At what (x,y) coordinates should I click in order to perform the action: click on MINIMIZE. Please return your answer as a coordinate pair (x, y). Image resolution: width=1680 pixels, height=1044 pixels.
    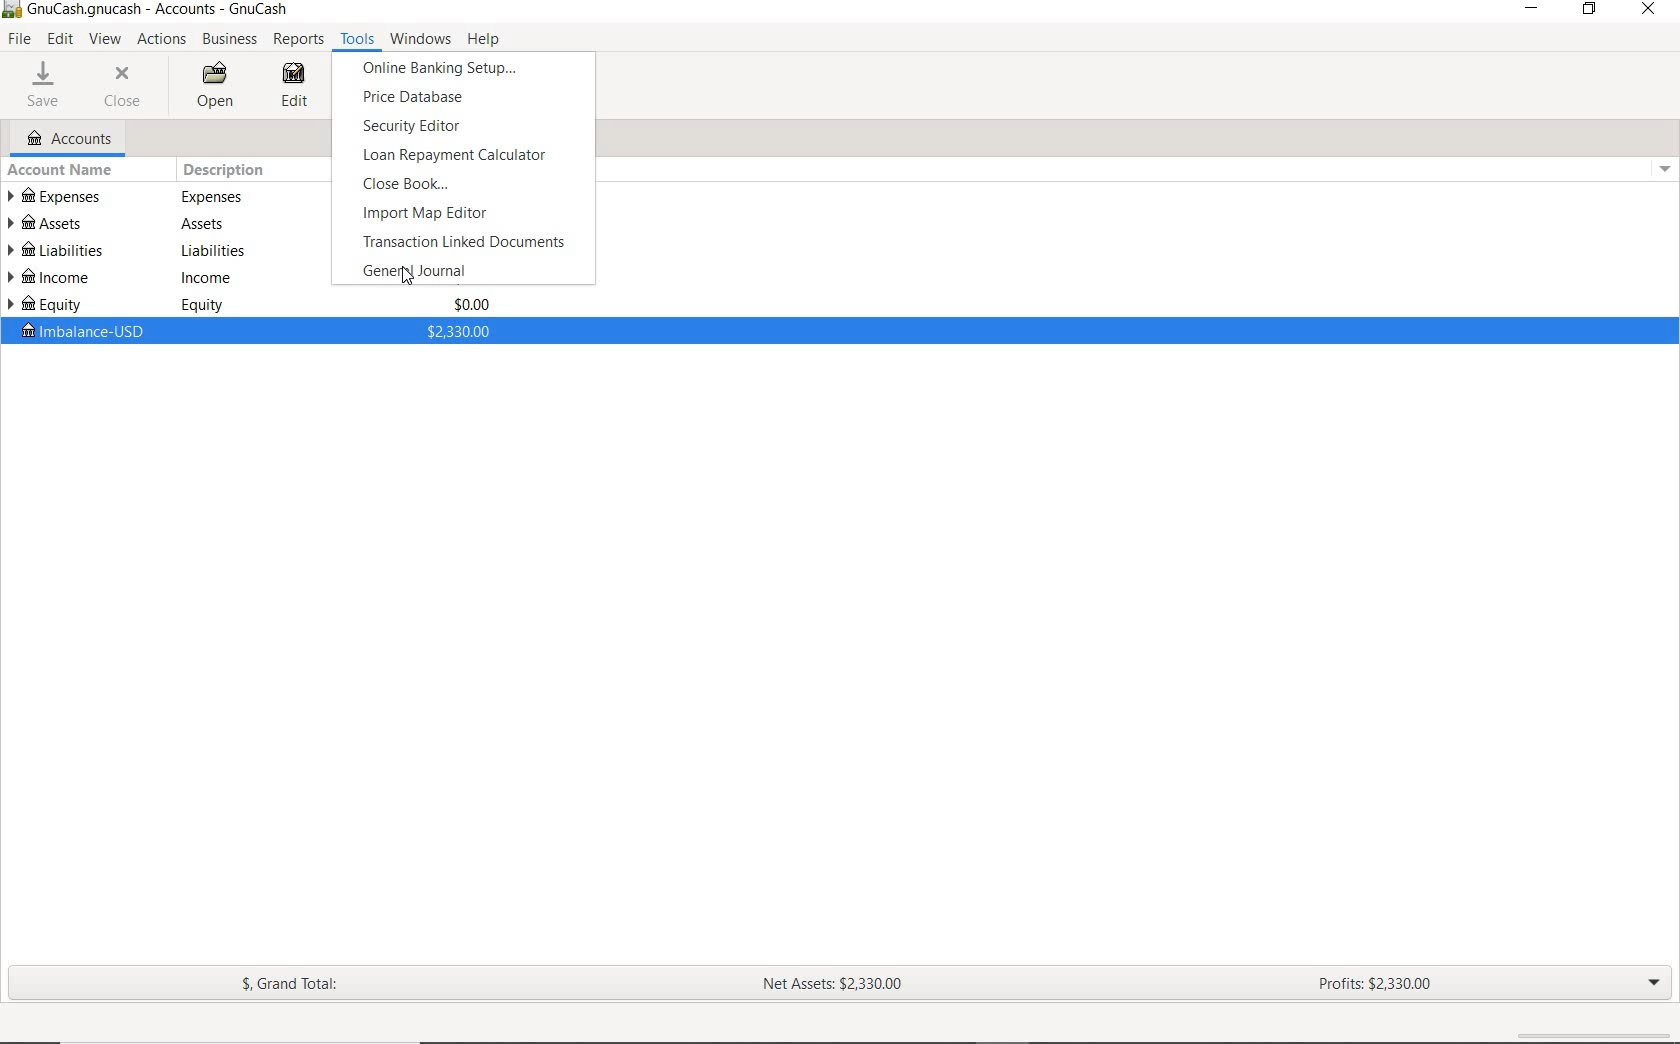
    Looking at the image, I should click on (1531, 9).